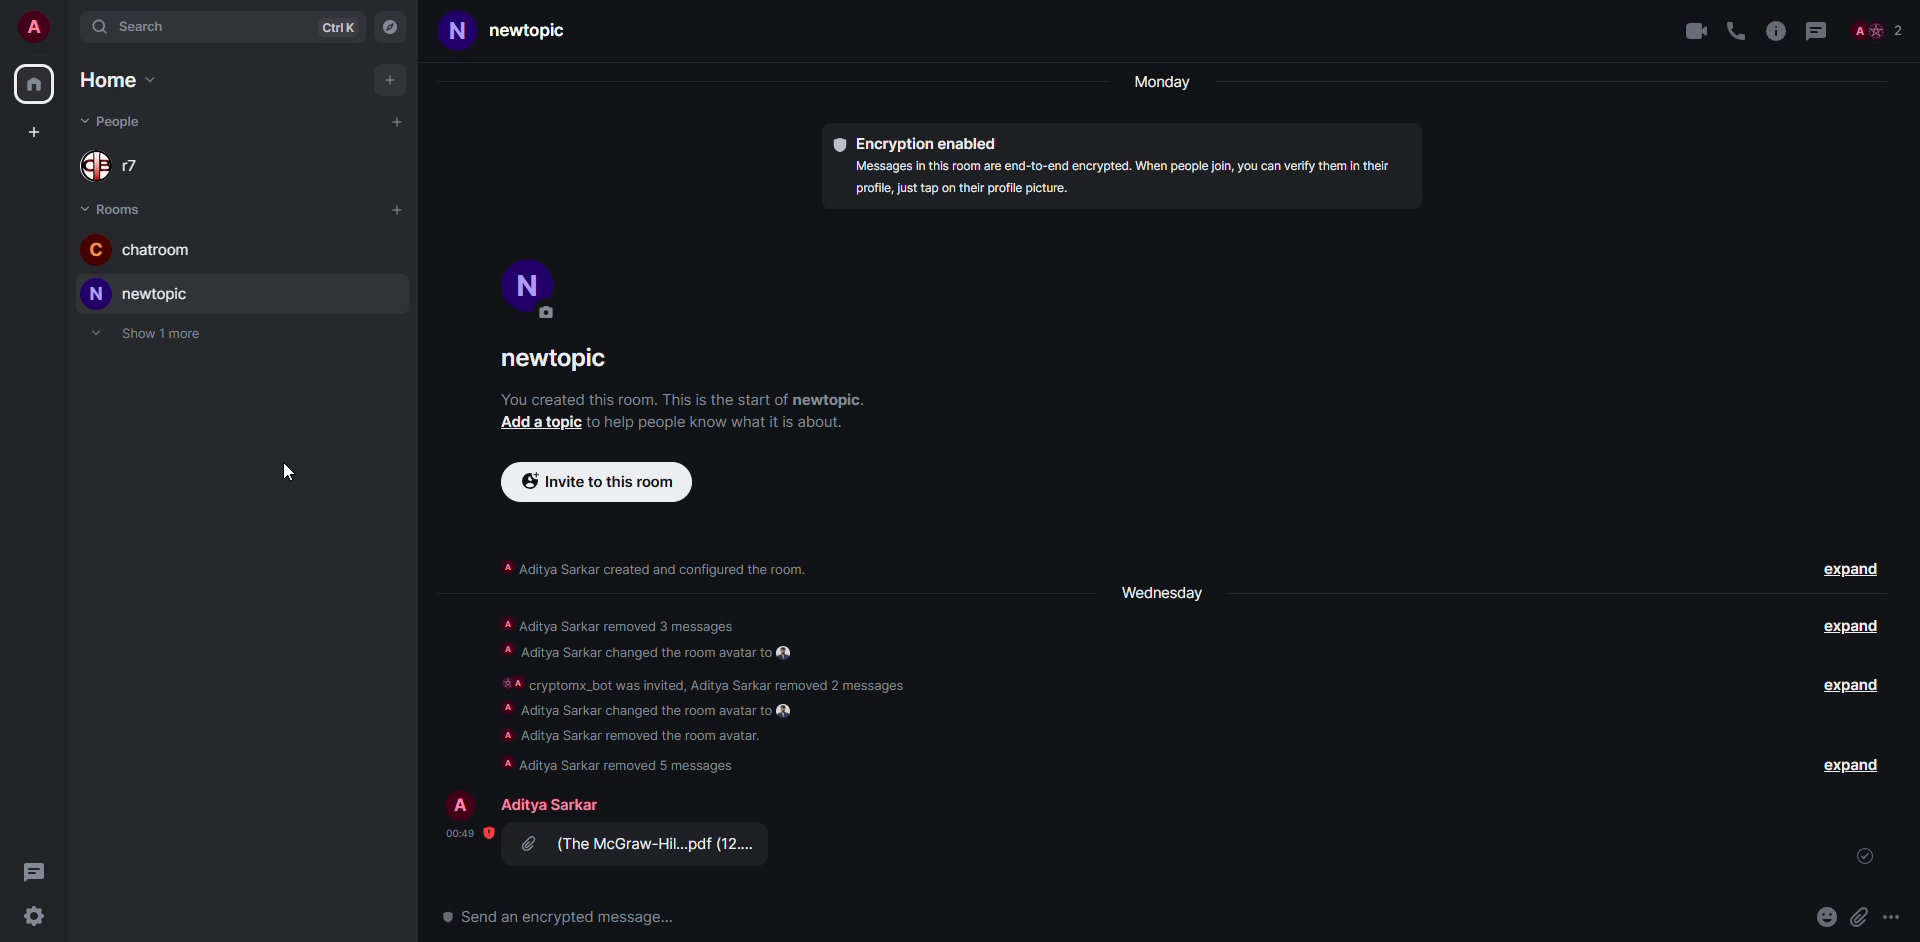 The height and width of the screenshot is (942, 1920). I want to click on expand, so click(1852, 764).